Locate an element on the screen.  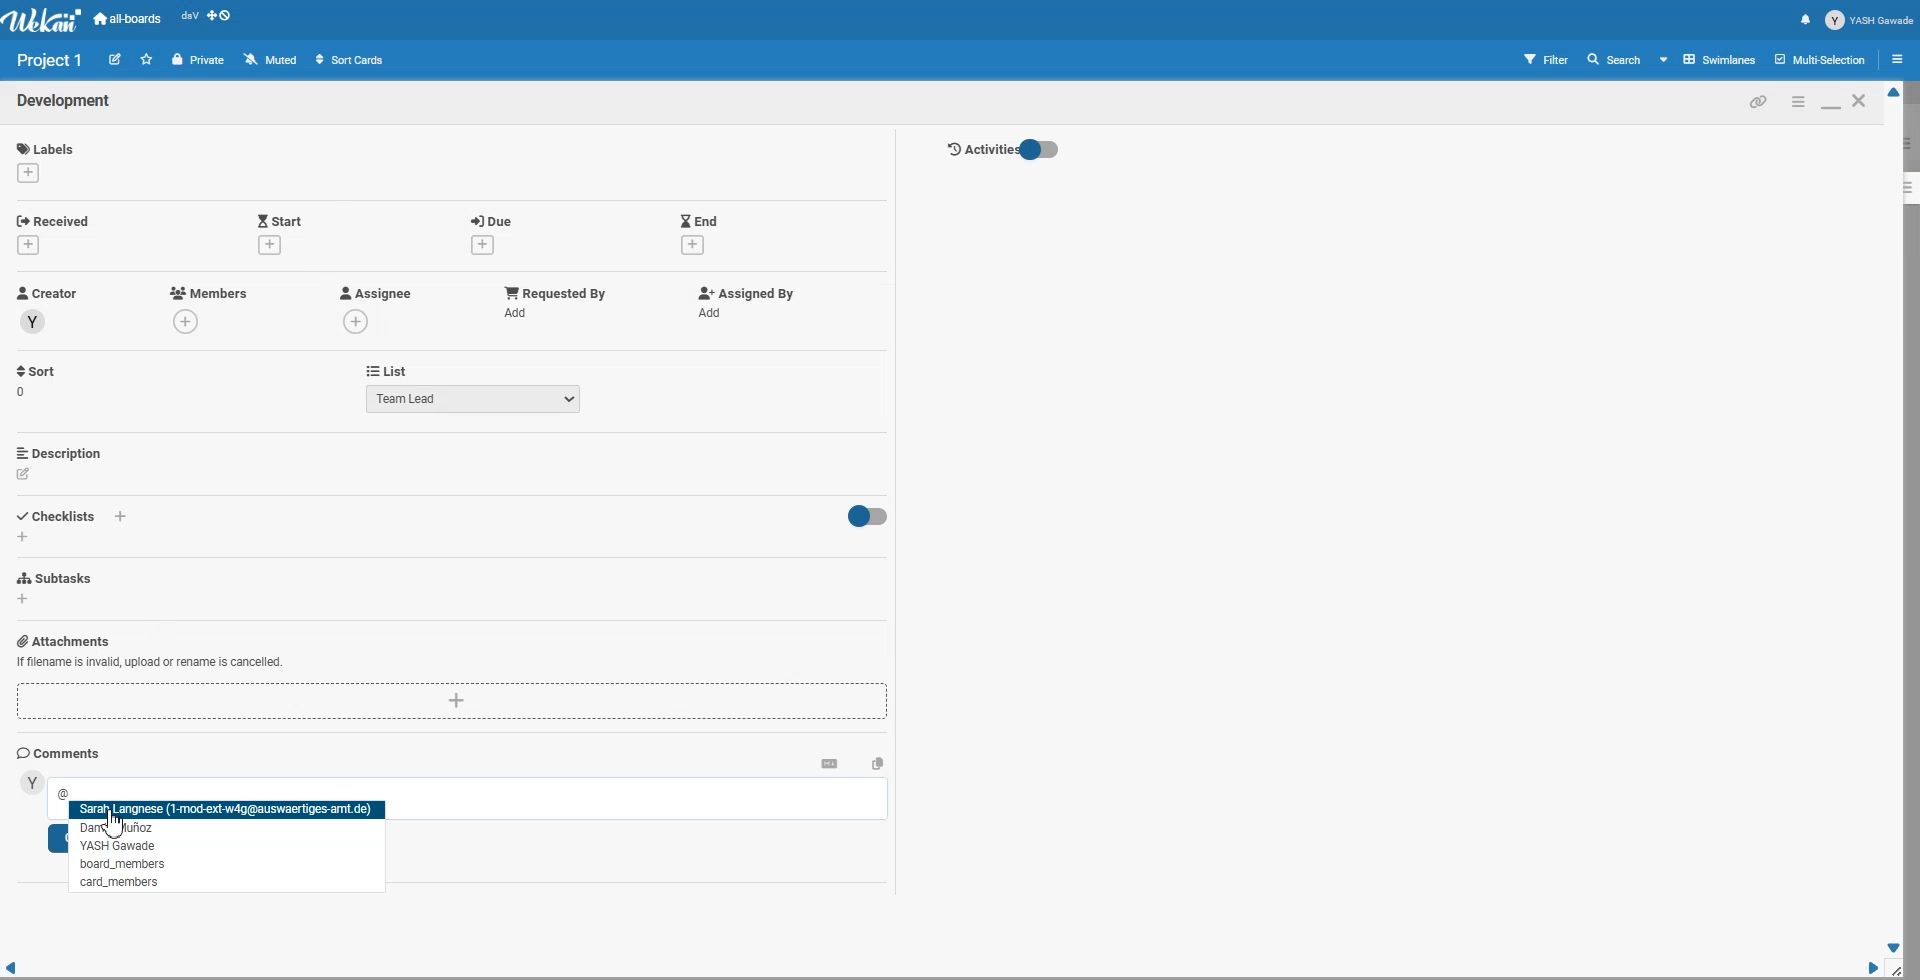
edit is located at coordinates (24, 474).